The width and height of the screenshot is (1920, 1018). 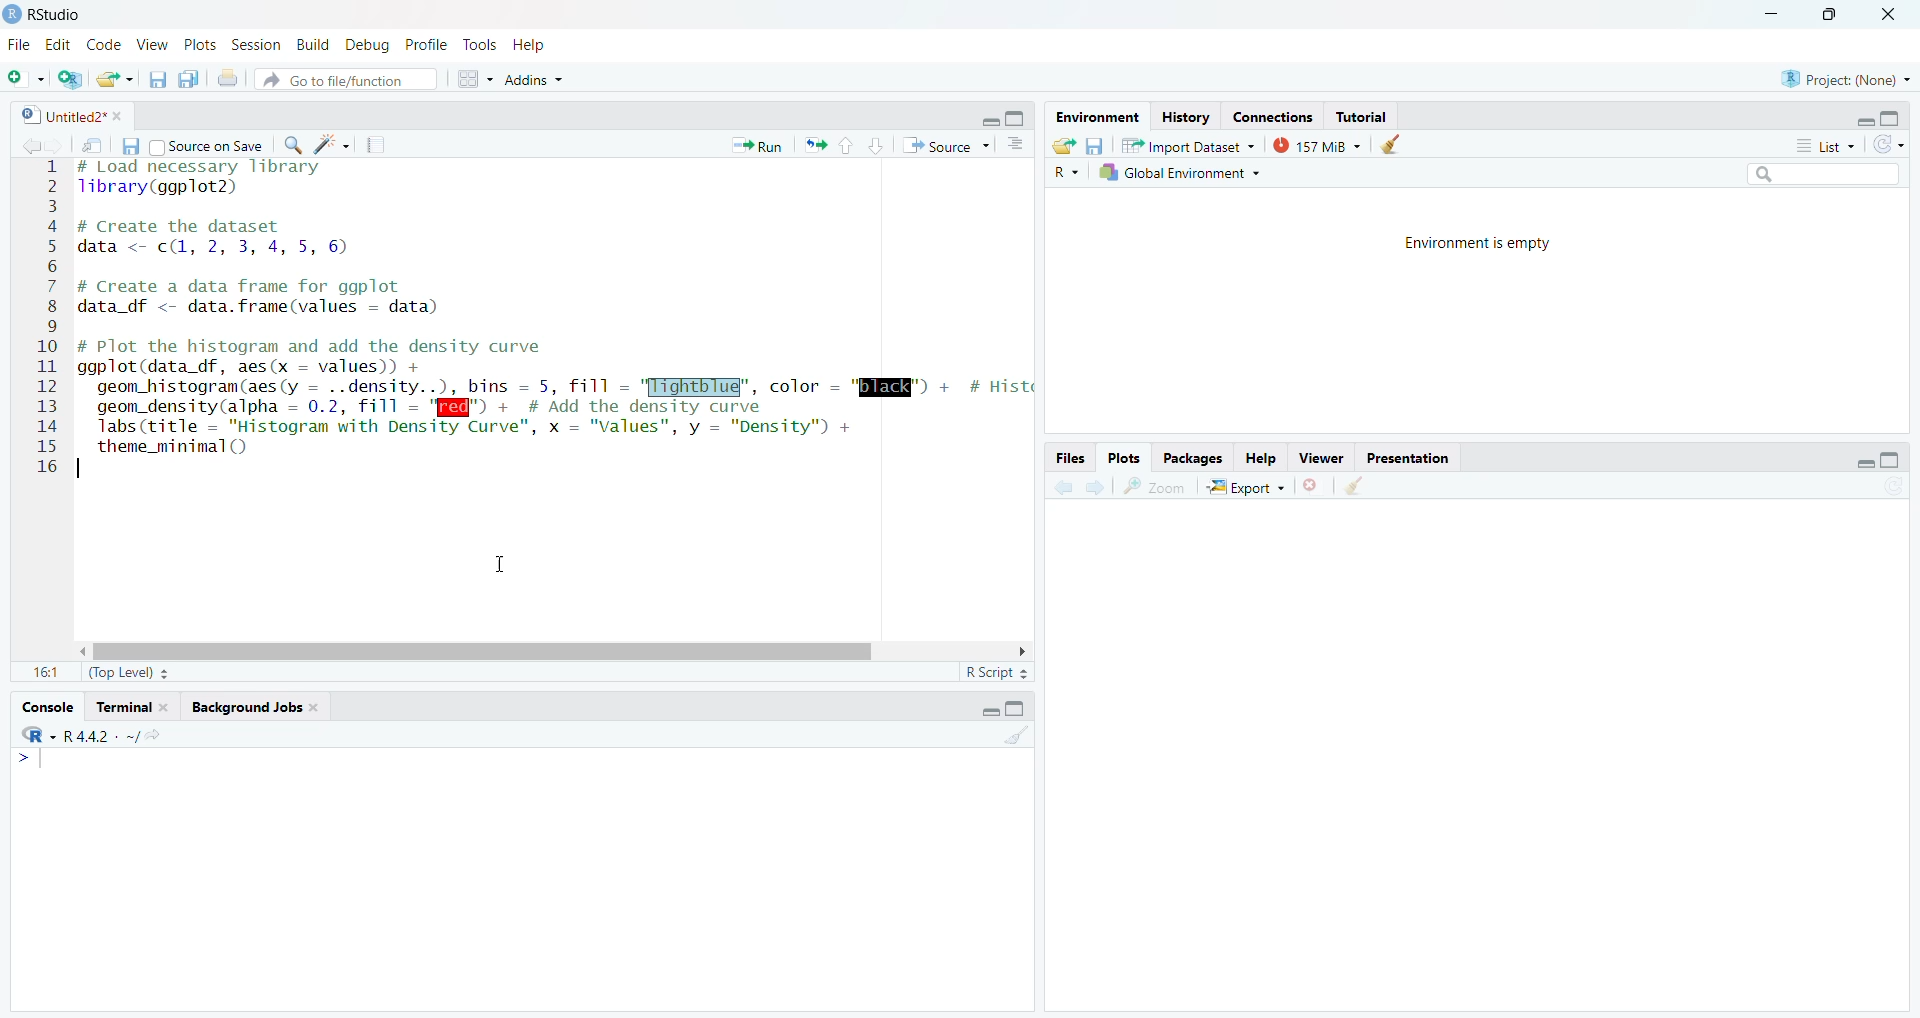 What do you see at coordinates (876, 147) in the screenshot?
I see `go to next section/chunk` at bounding box center [876, 147].